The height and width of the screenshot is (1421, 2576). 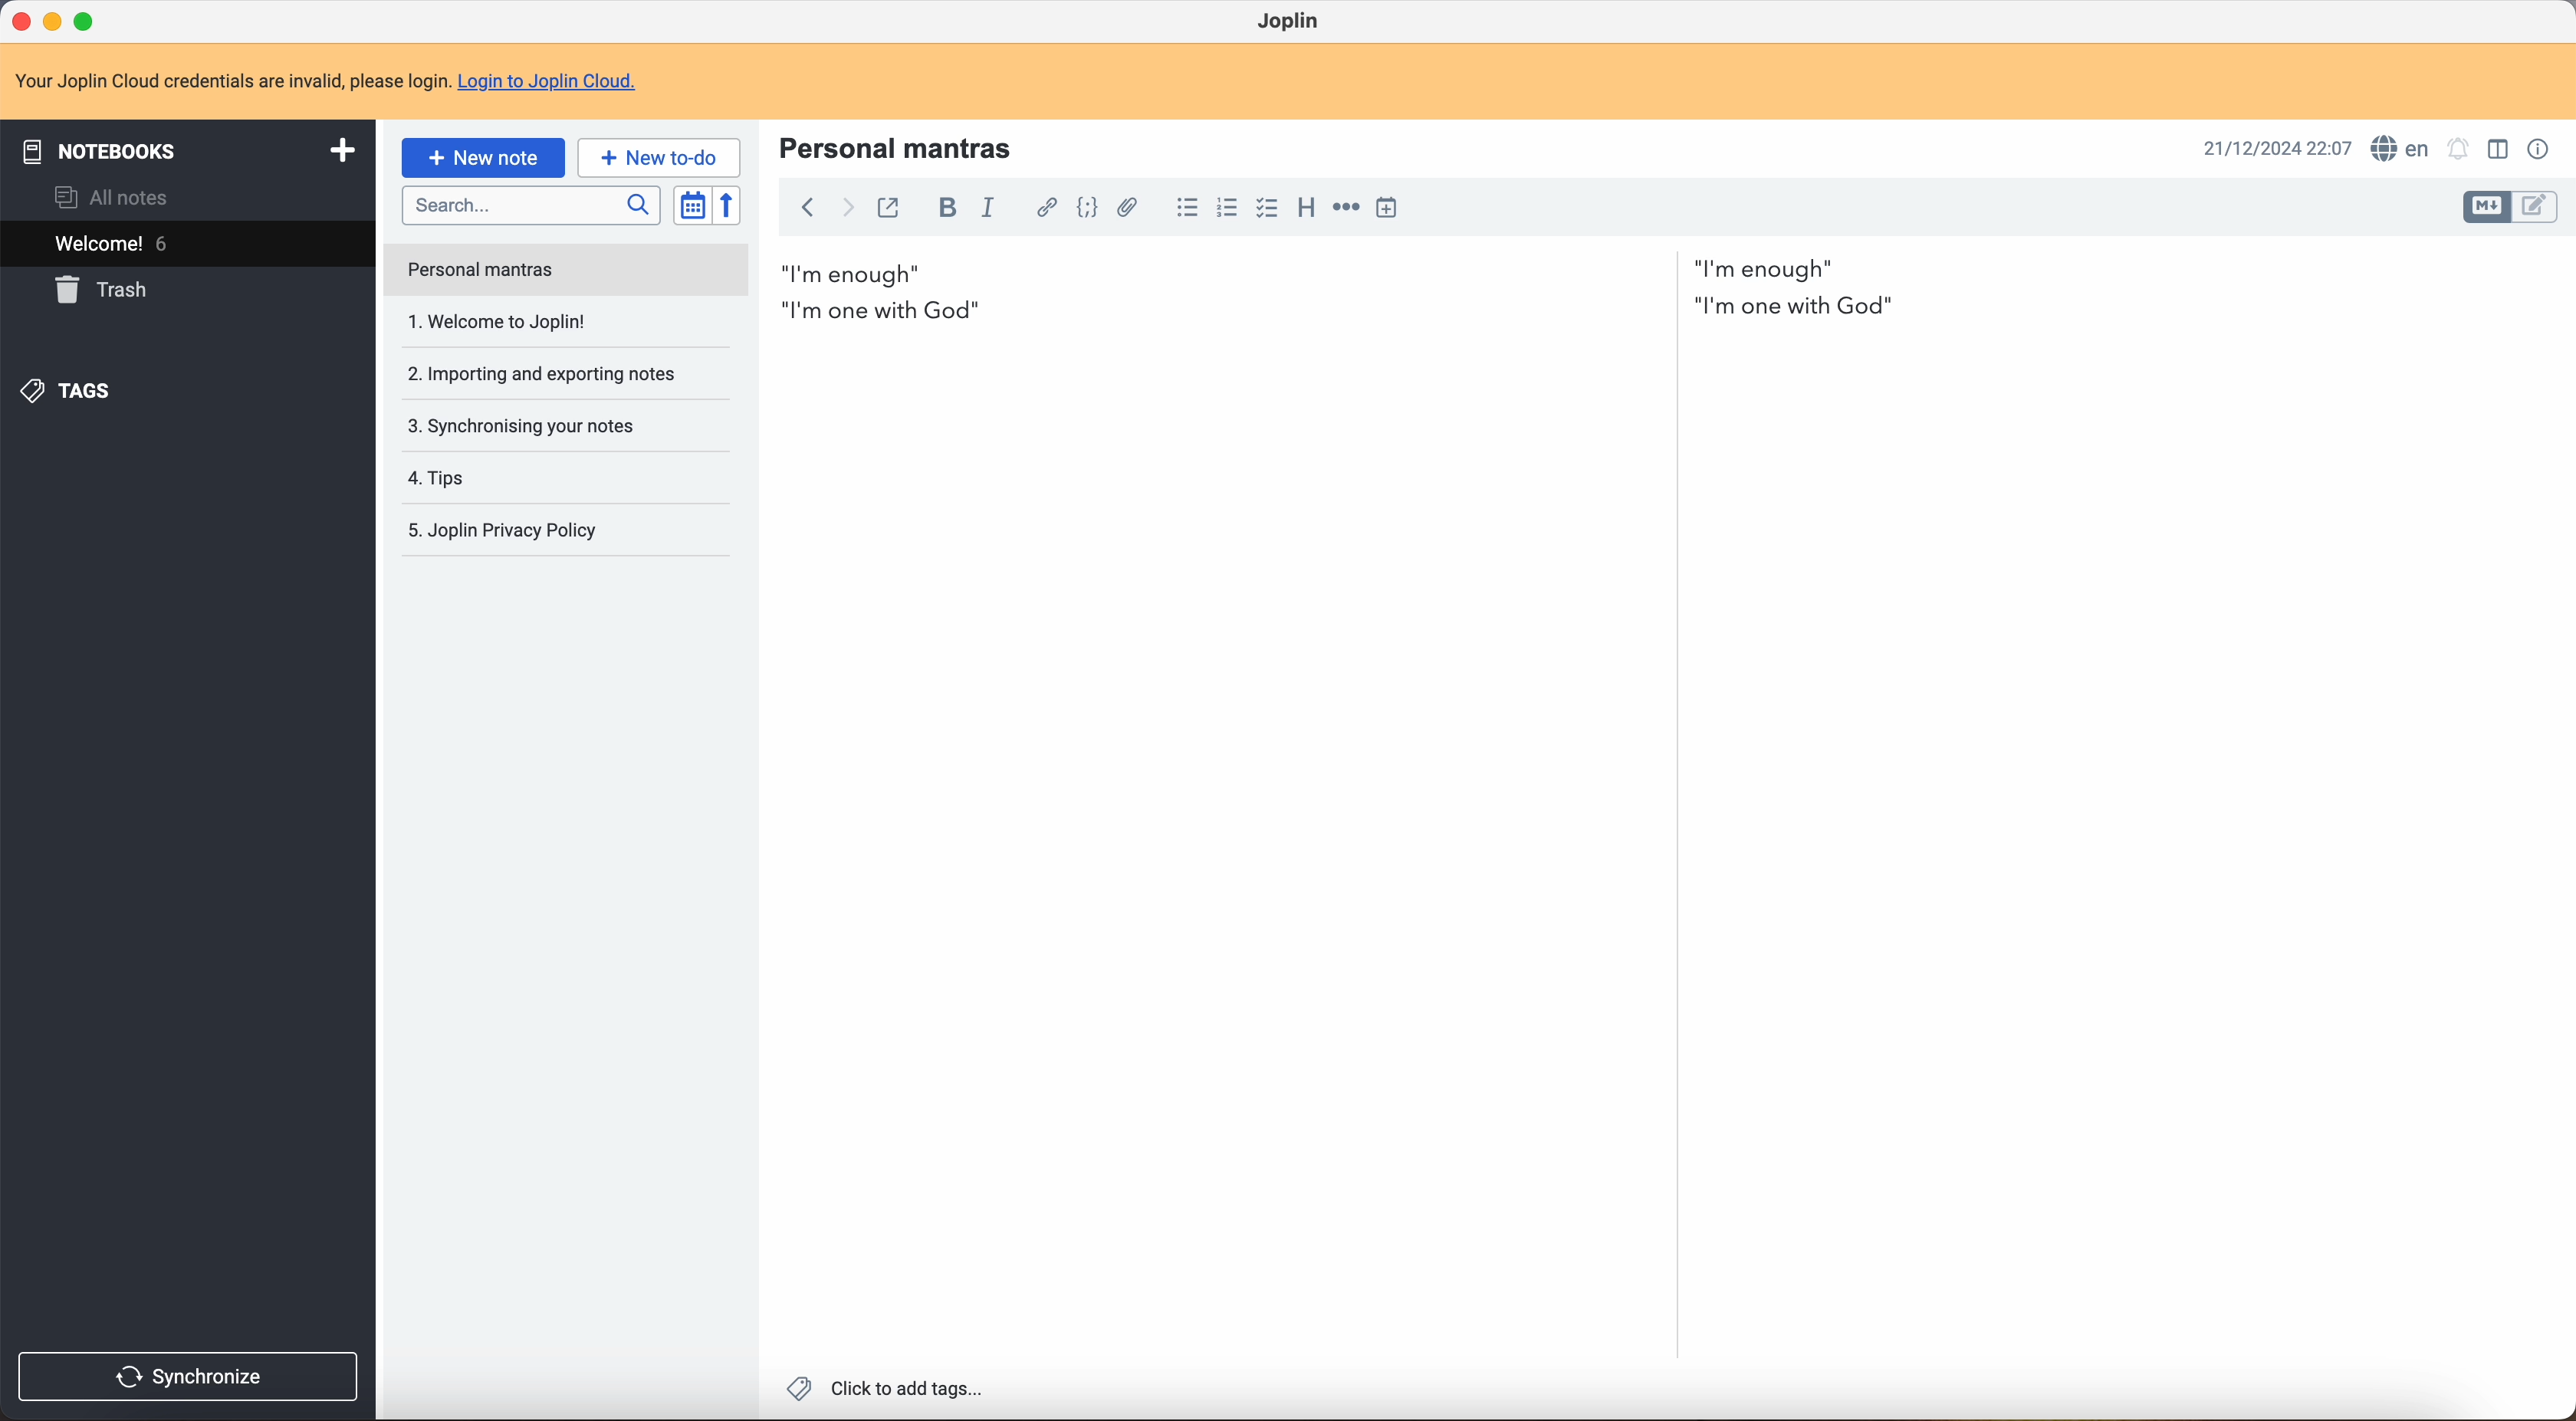 I want to click on maximize program, so click(x=88, y=20).